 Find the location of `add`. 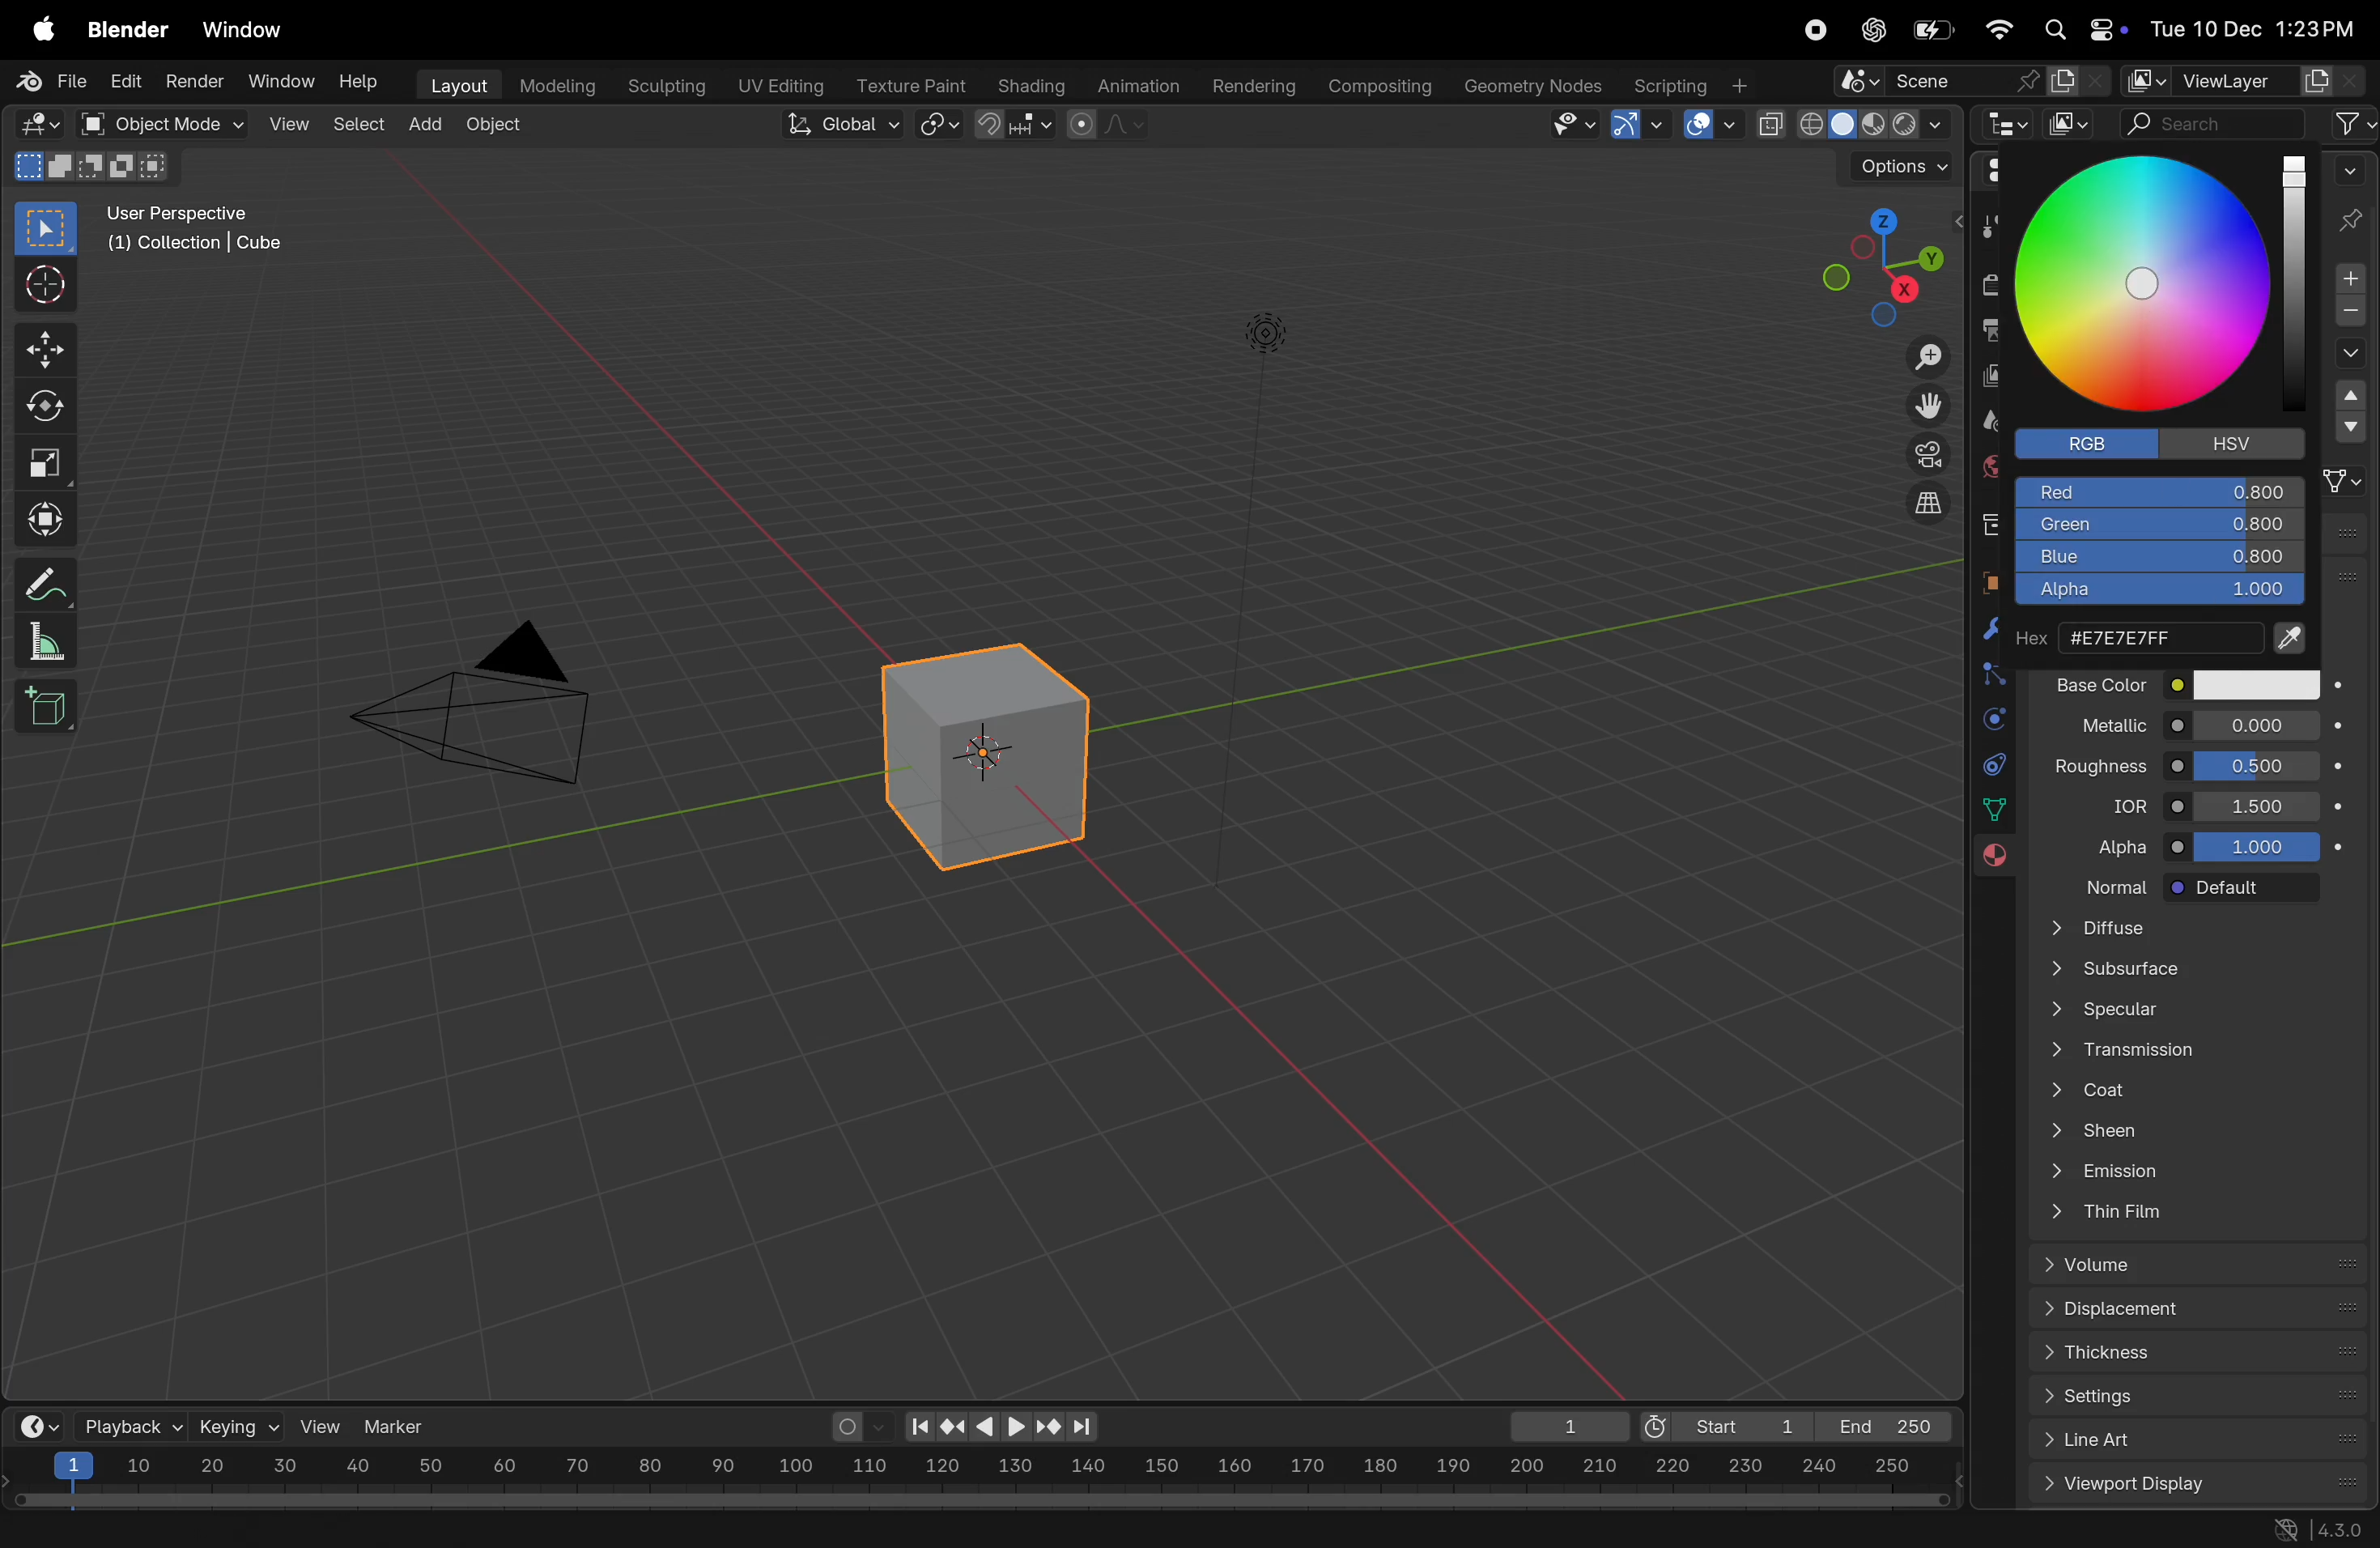

add is located at coordinates (427, 119).